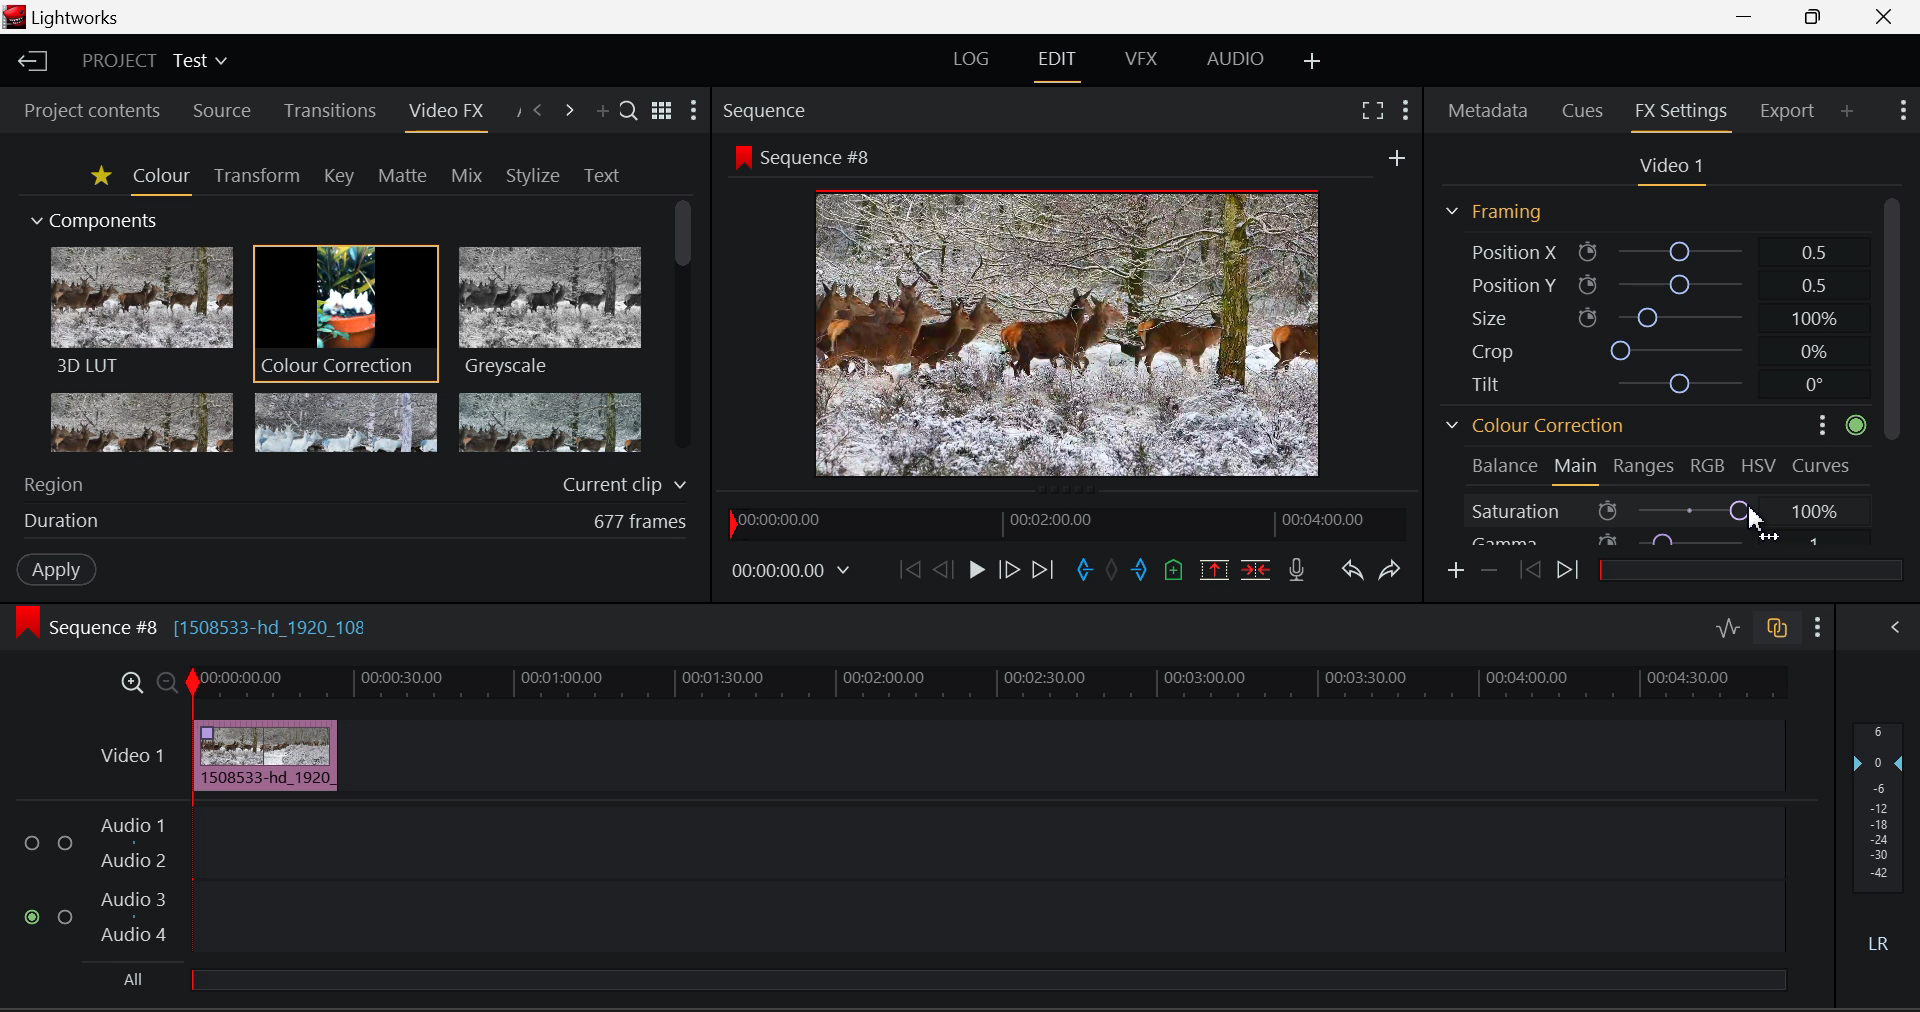  Describe the element at coordinates (1504, 465) in the screenshot. I see `Balance` at that location.